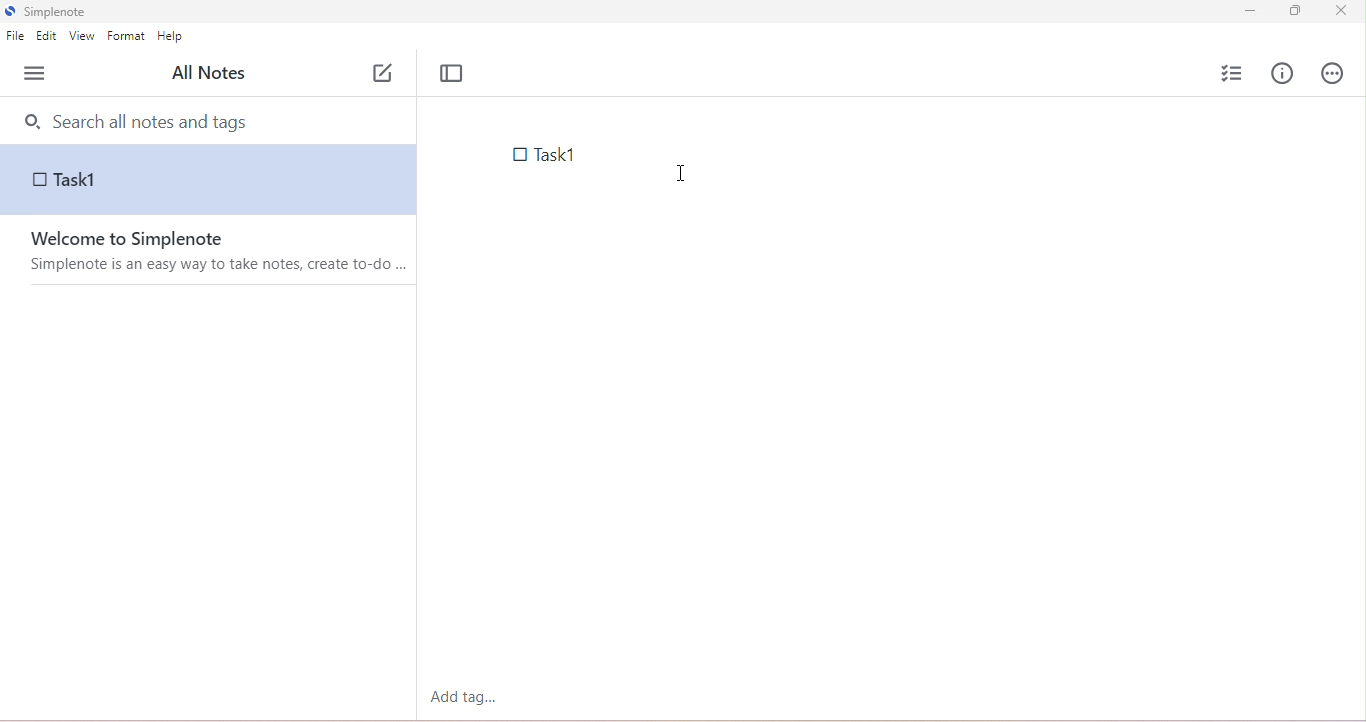  What do you see at coordinates (219, 256) in the screenshot?
I see `welcome to simplenote` at bounding box center [219, 256].